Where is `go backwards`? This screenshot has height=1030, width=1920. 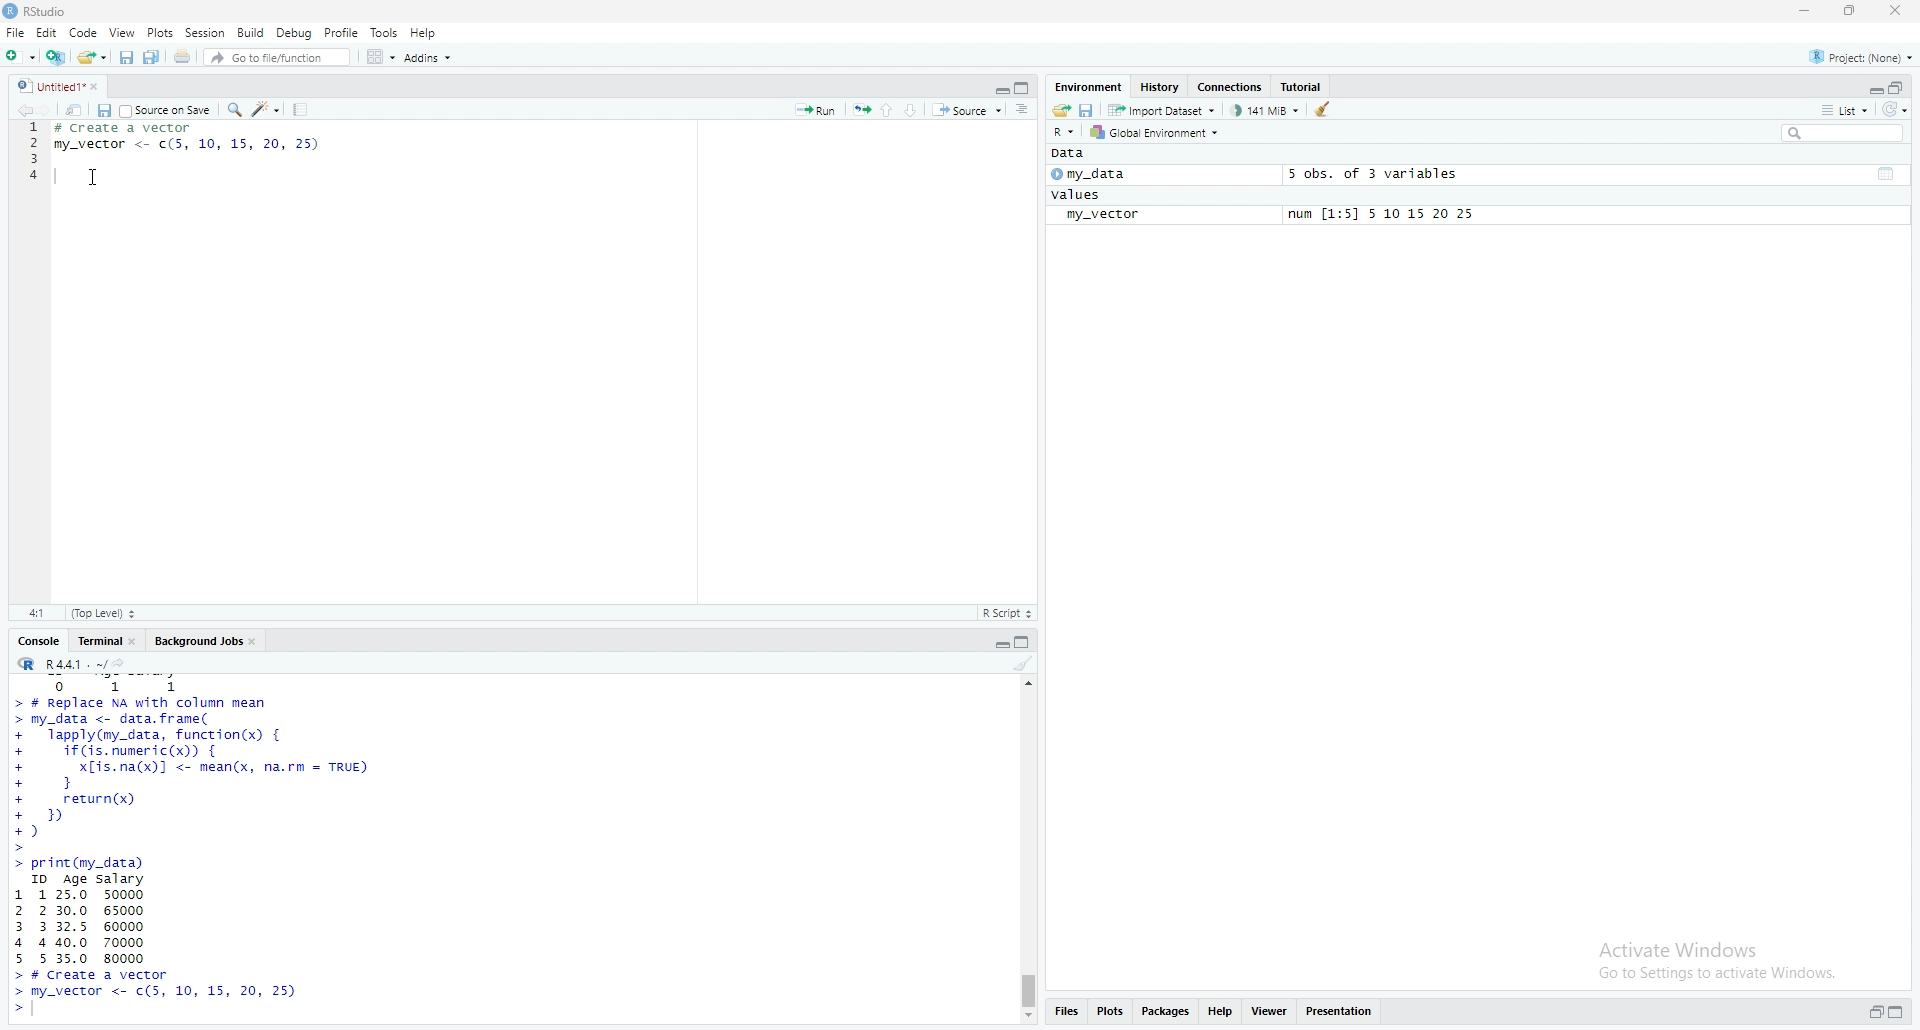
go backwards is located at coordinates (22, 111).